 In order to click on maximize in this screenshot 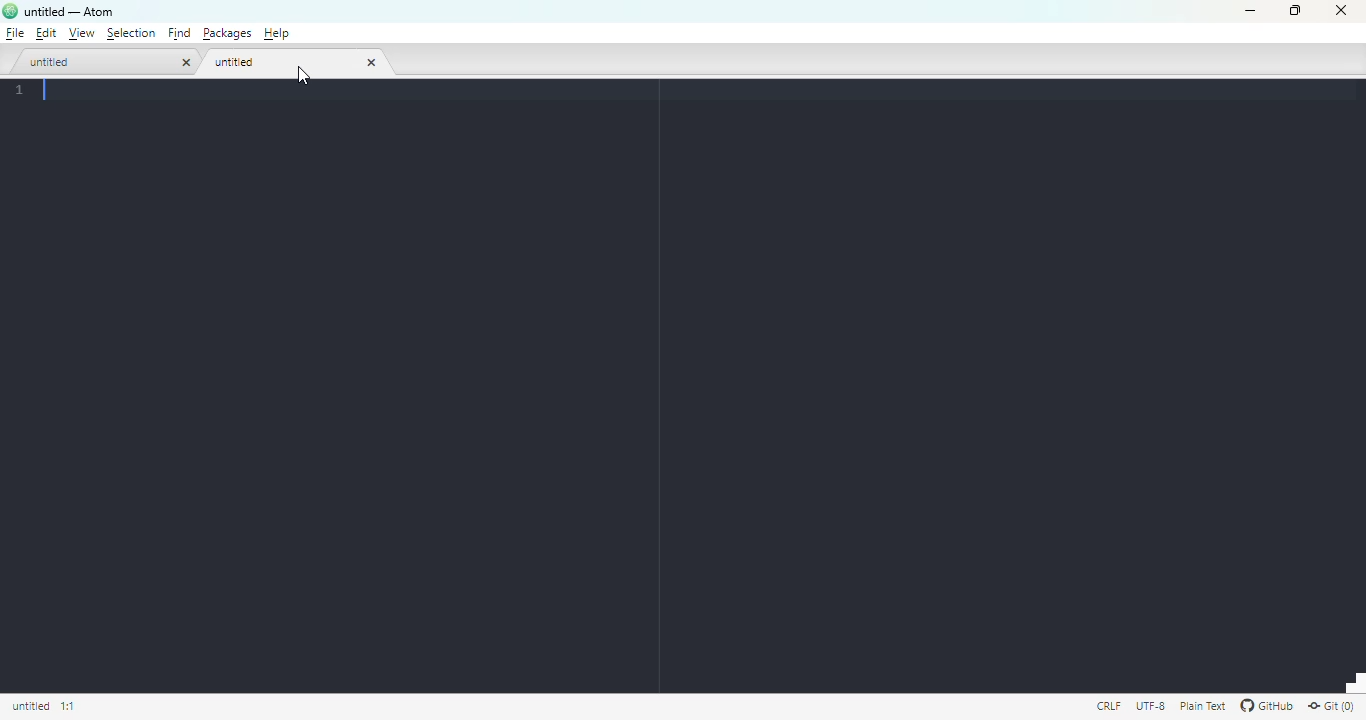, I will do `click(1295, 10)`.